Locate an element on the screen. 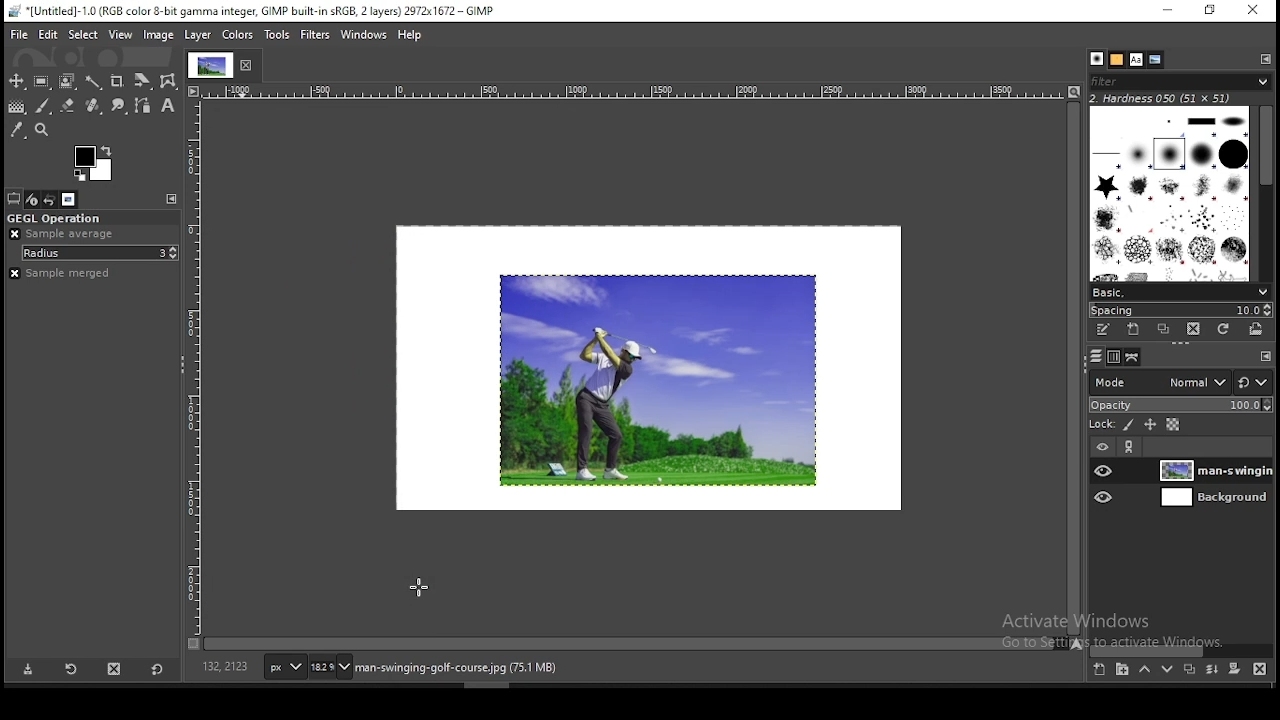  lock is located at coordinates (1103, 425).